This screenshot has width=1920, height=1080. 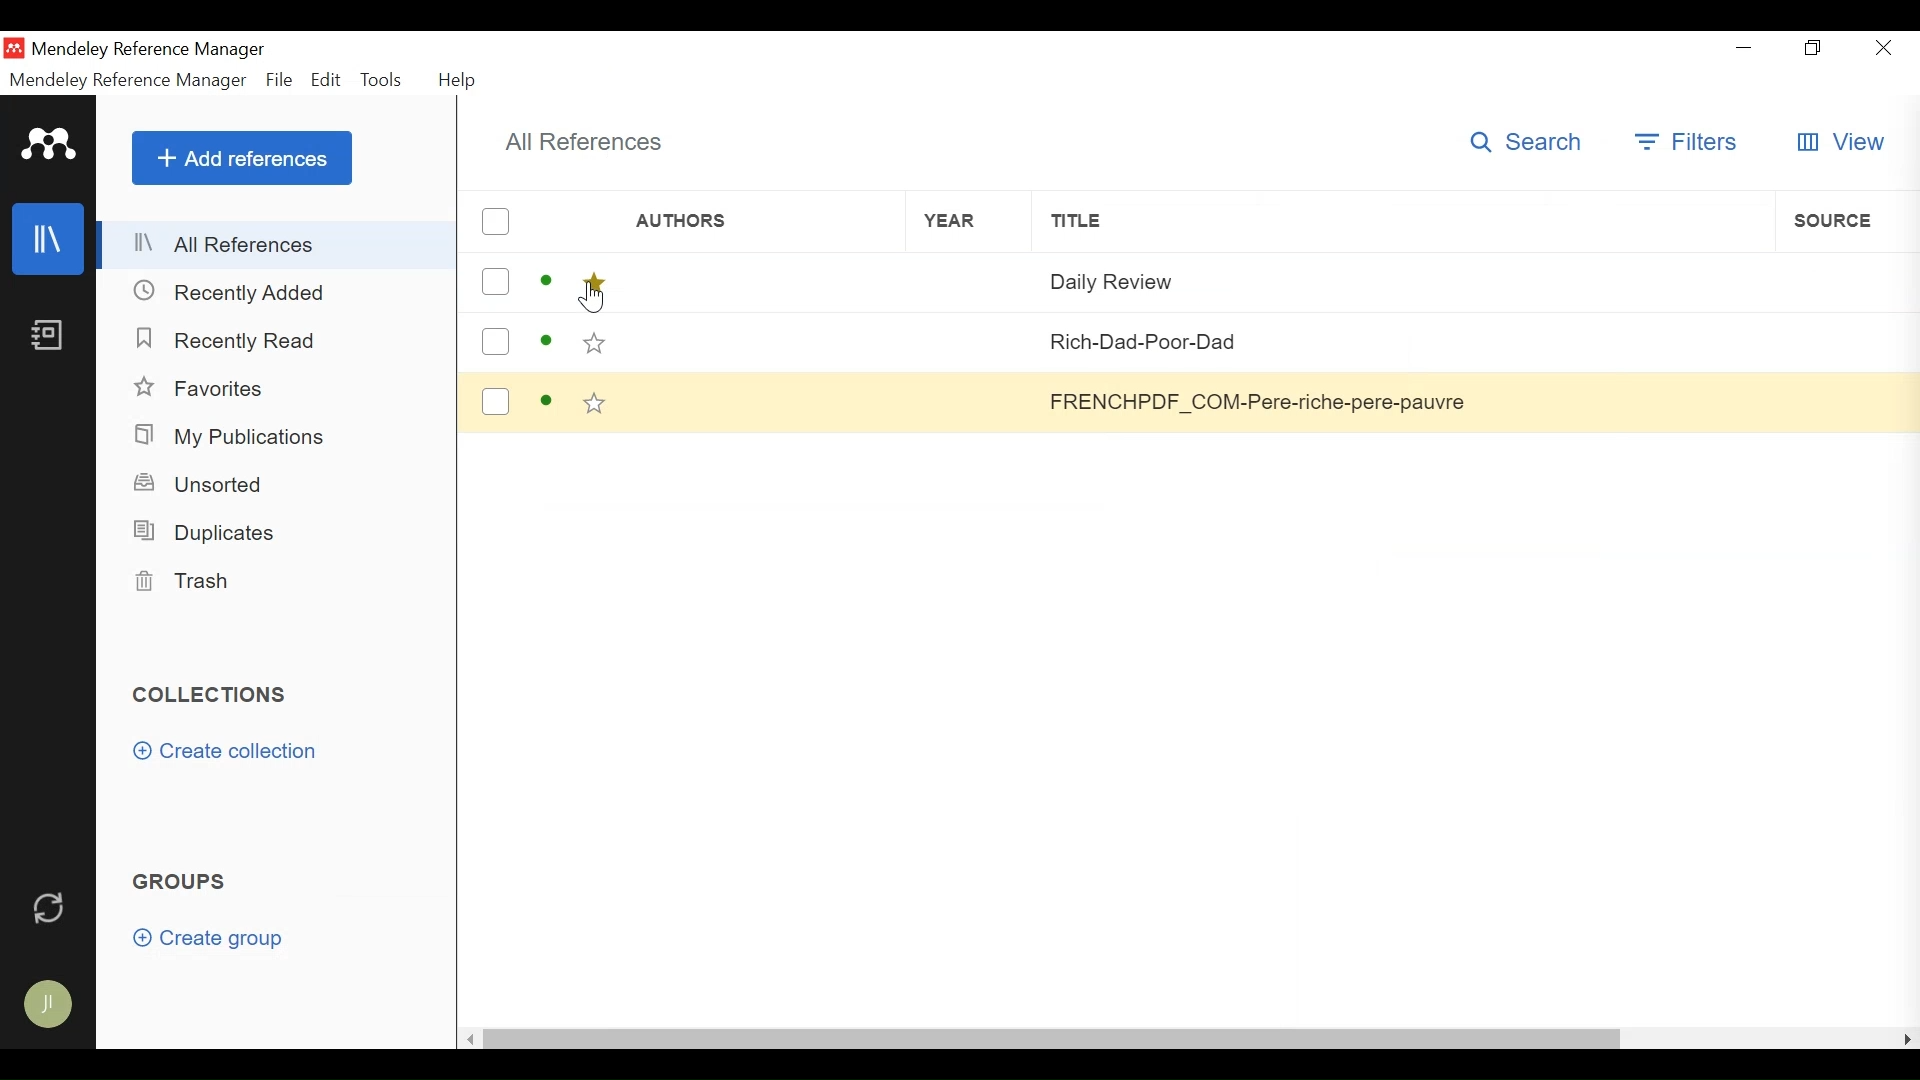 What do you see at coordinates (1815, 48) in the screenshot?
I see `Restore` at bounding box center [1815, 48].